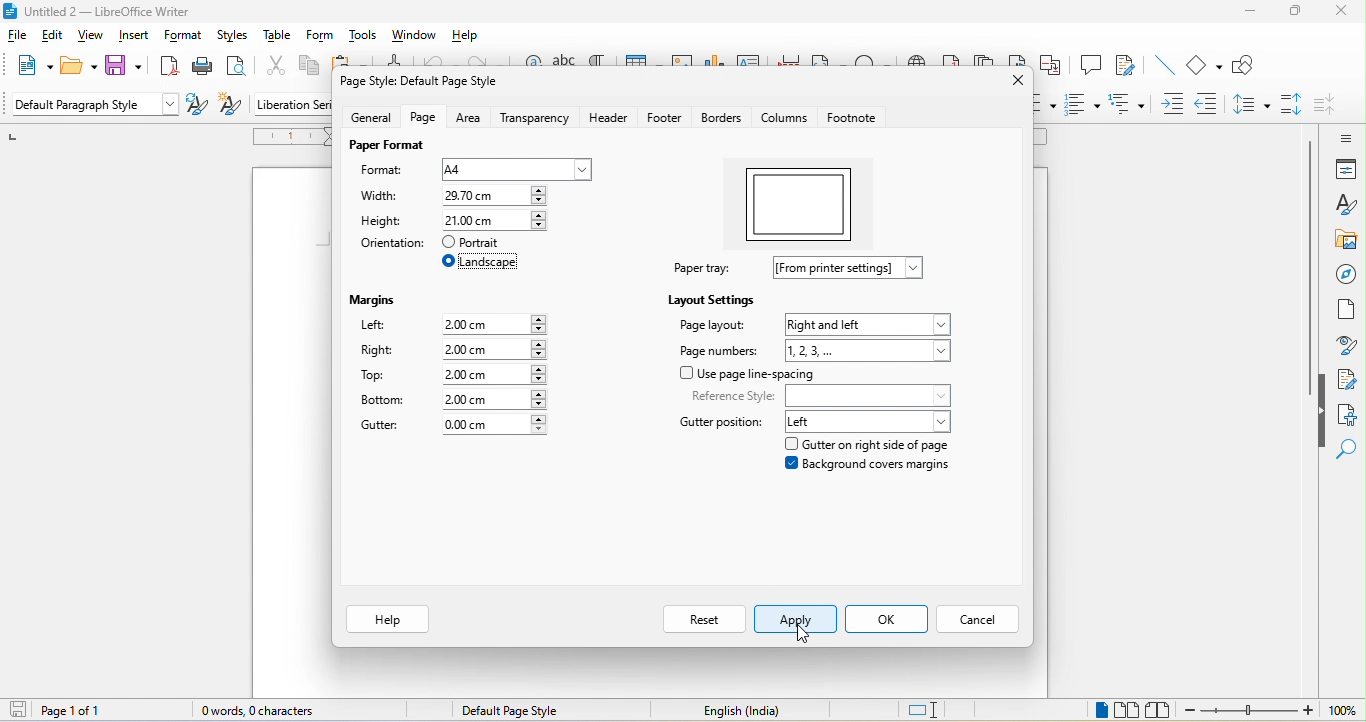  What do you see at coordinates (363, 117) in the screenshot?
I see `general` at bounding box center [363, 117].